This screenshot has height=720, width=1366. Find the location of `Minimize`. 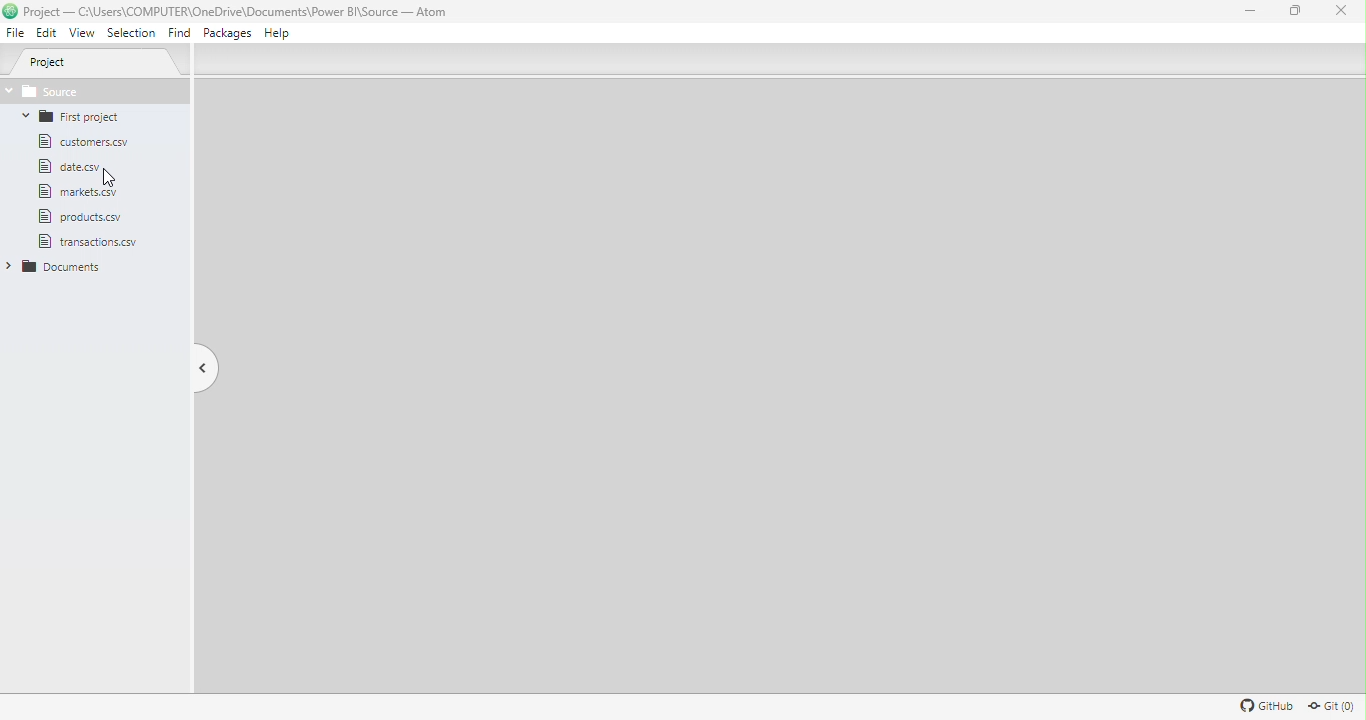

Minimize is located at coordinates (1247, 12).